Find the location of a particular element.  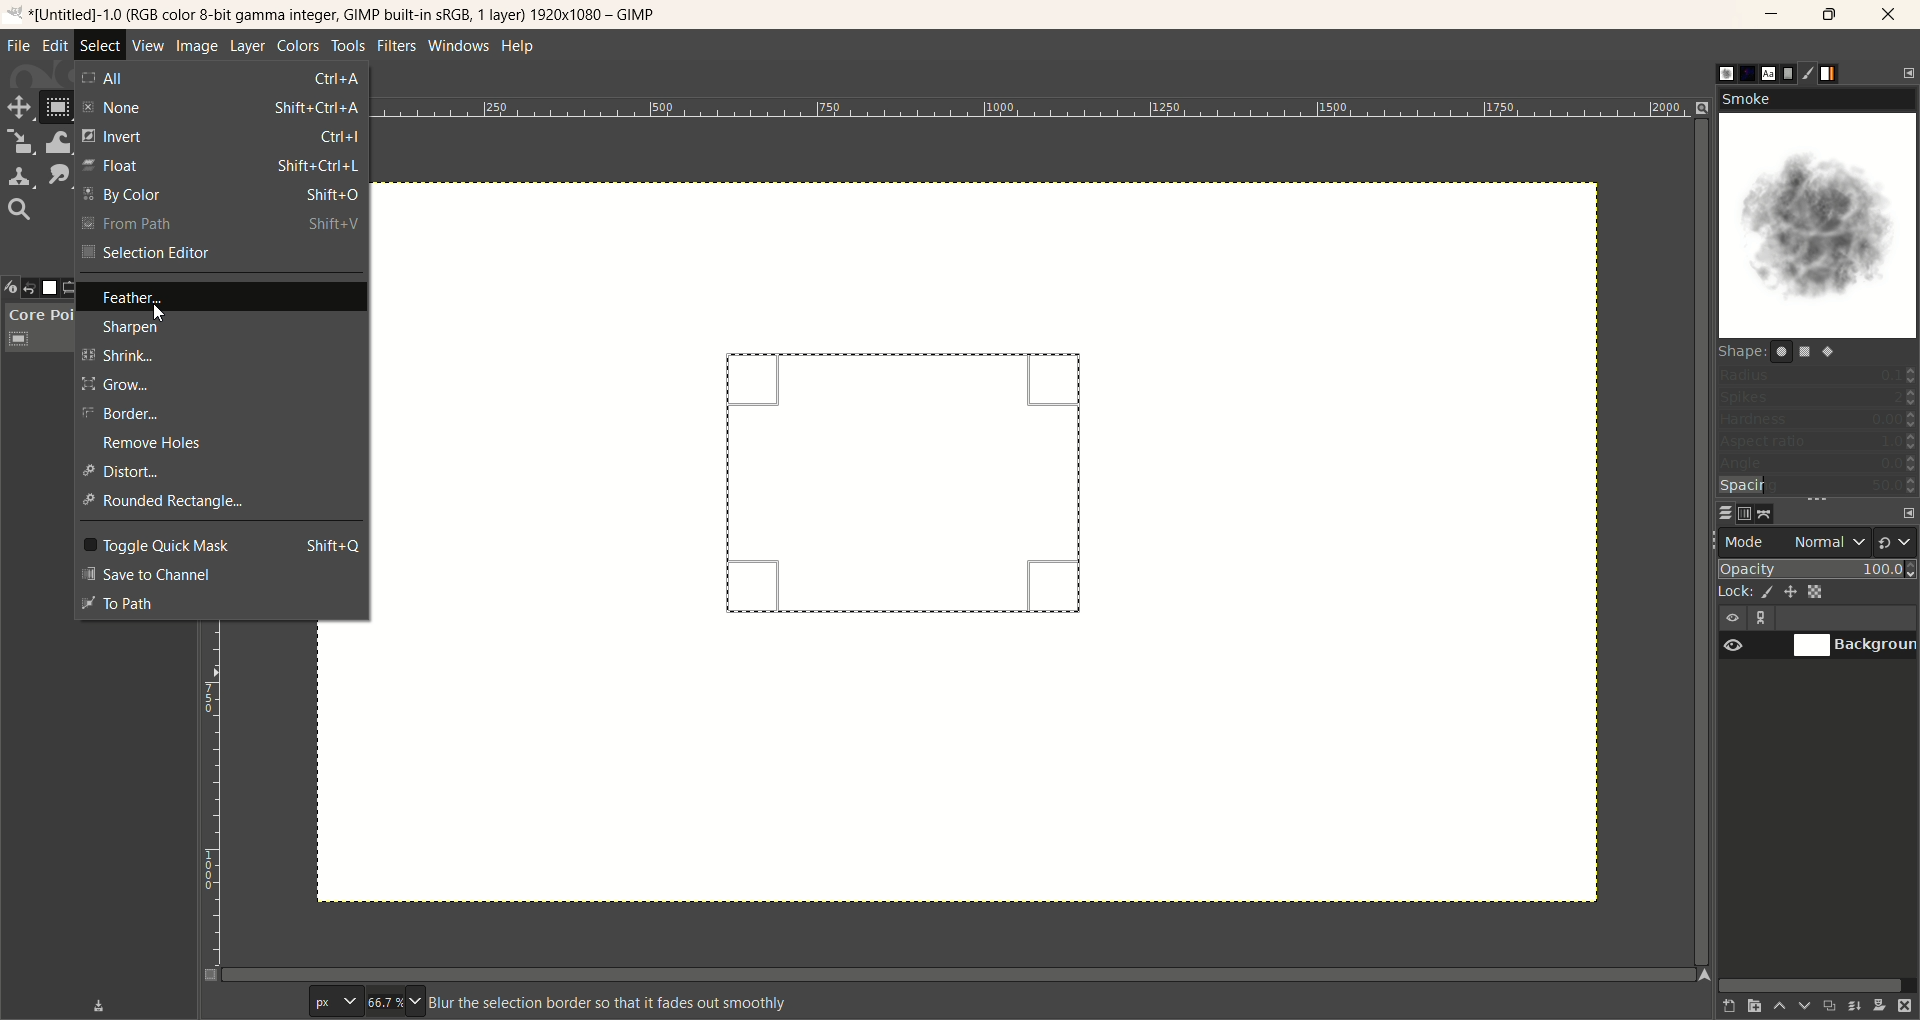

normal is located at coordinates (1822, 541).